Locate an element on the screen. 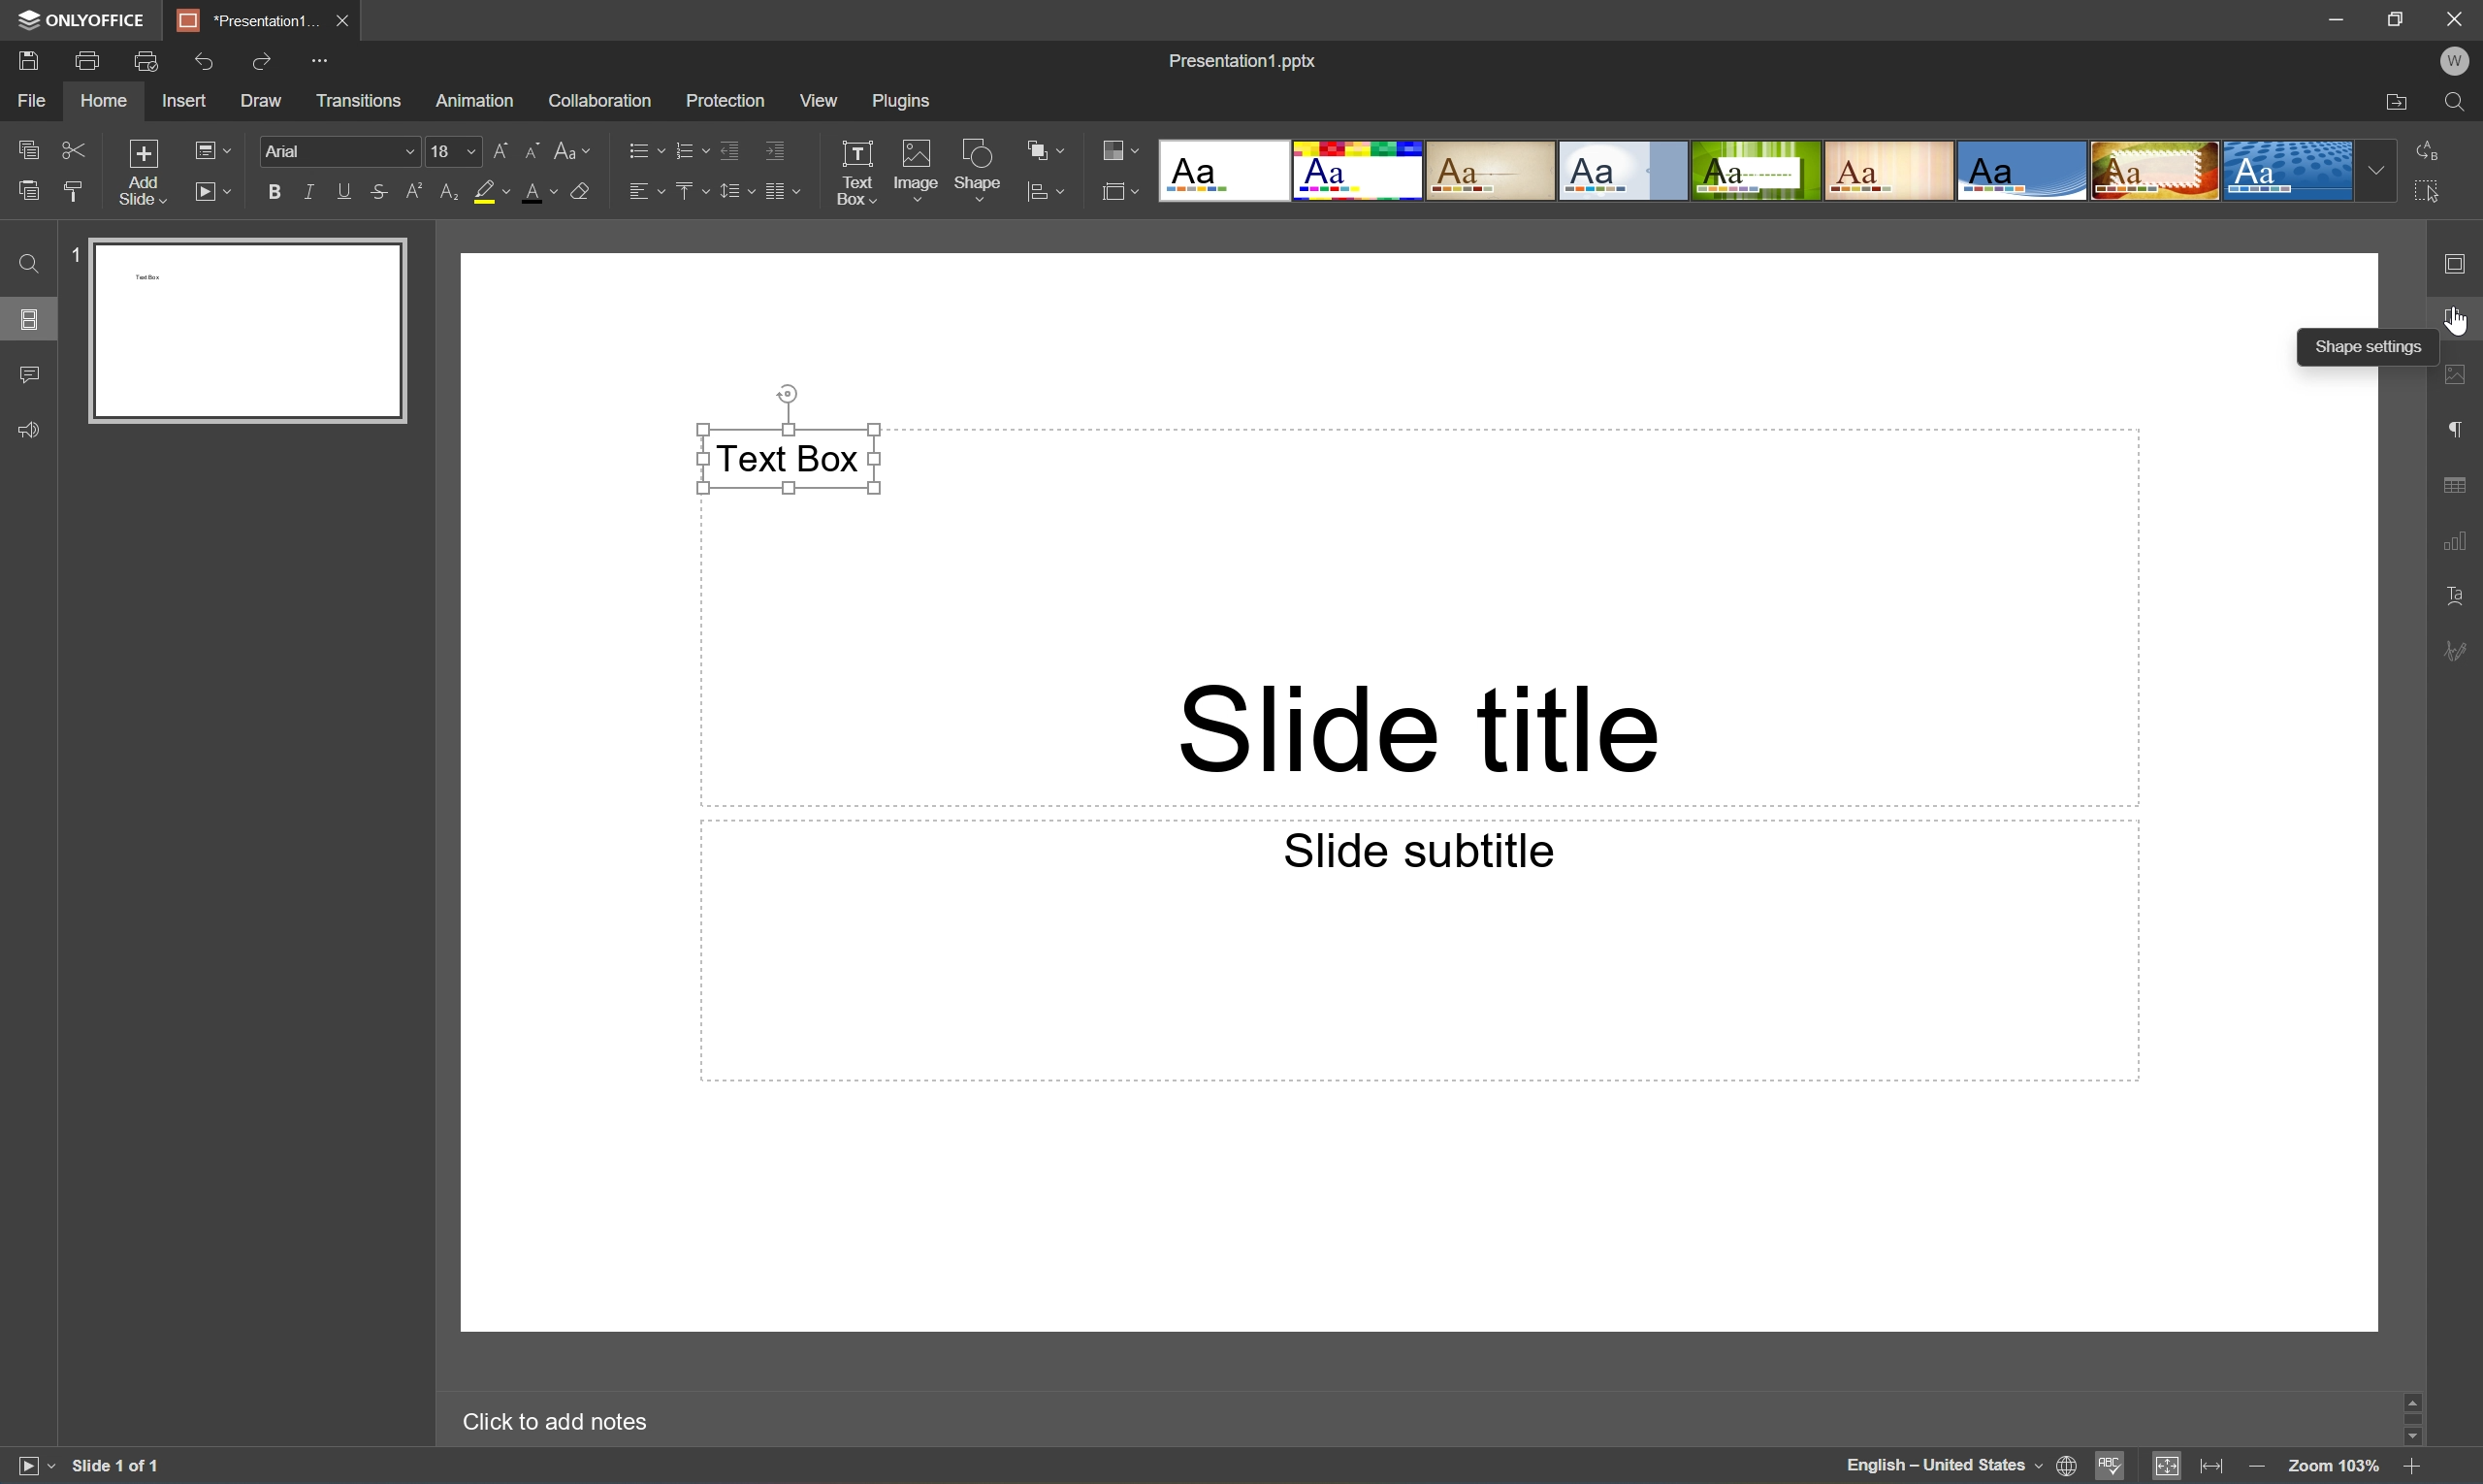 This screenshot has height=1484, width=2483. Slide settings is located at coordinates (2463, 265).